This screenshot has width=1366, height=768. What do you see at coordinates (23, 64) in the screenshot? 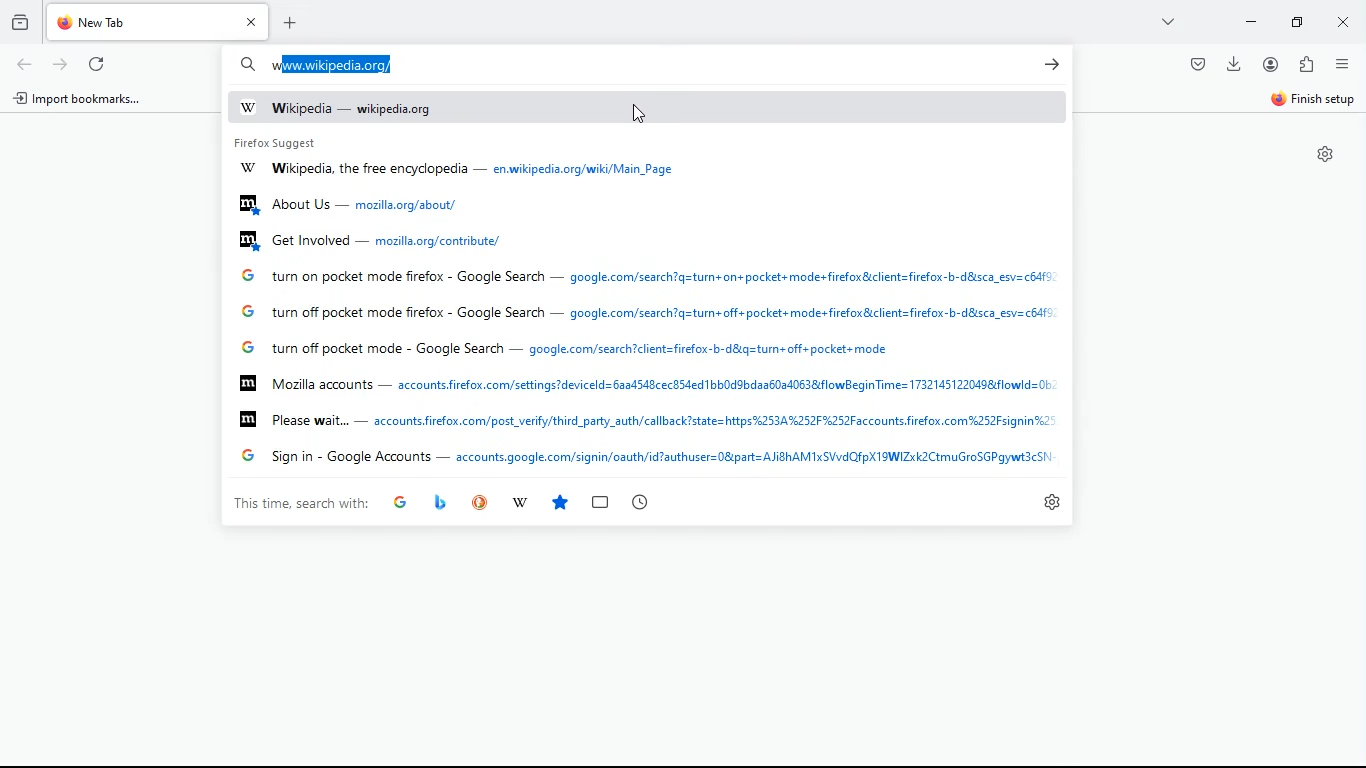
I see `back` at bounding box center [23, 64].